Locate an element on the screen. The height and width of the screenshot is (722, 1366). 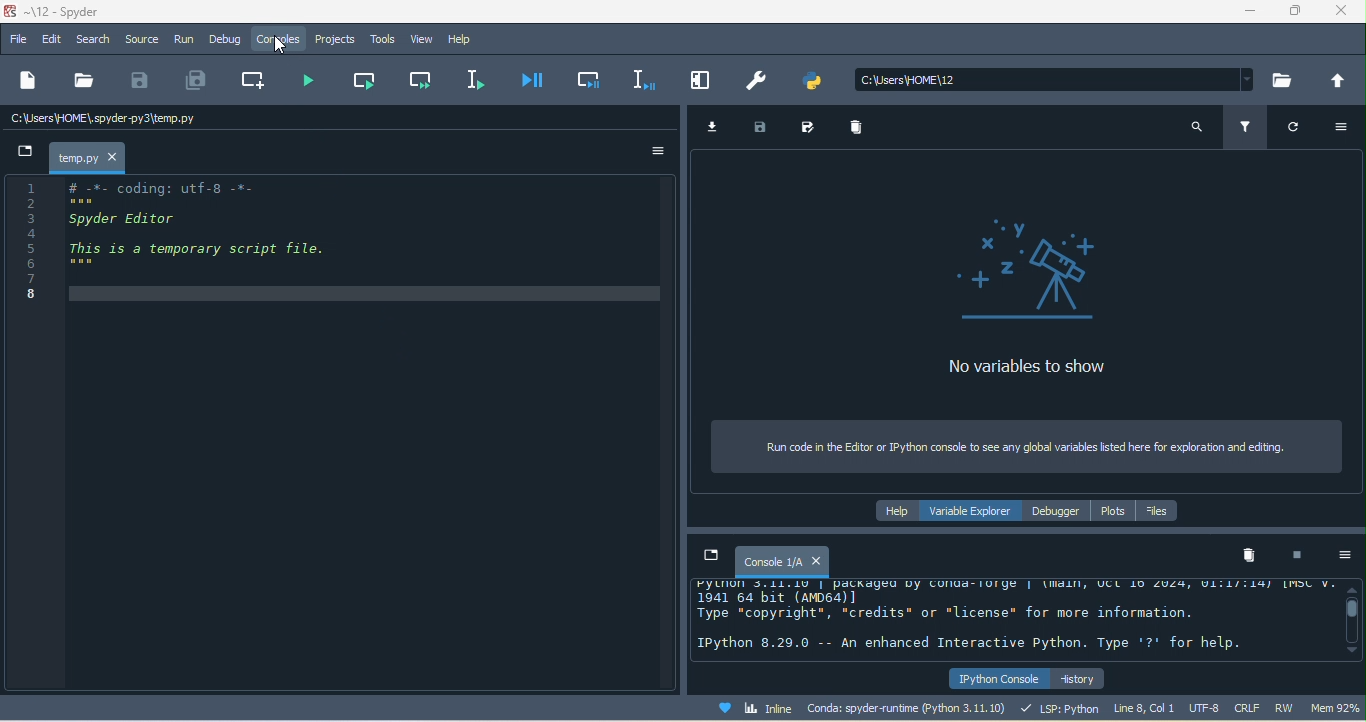
filter is located at coordinates (1244, 126).